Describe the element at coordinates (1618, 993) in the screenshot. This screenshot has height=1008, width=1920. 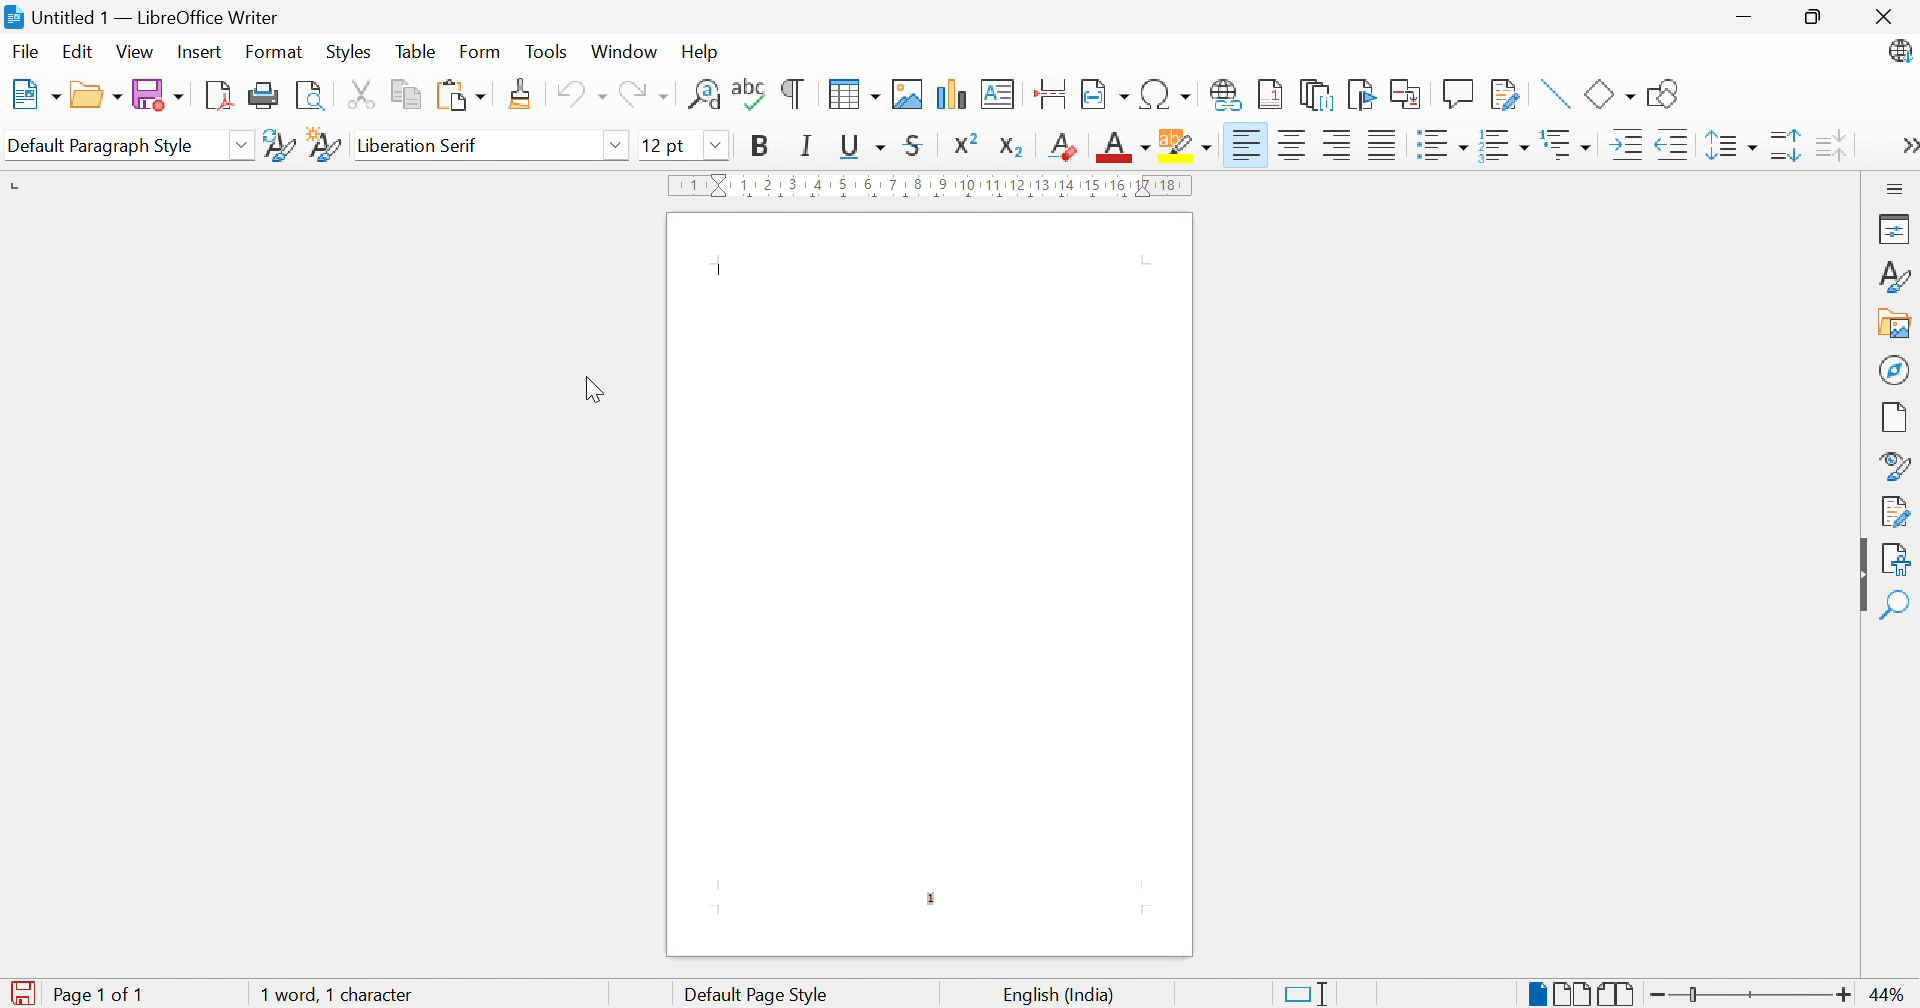
I see `Book view` at that location.